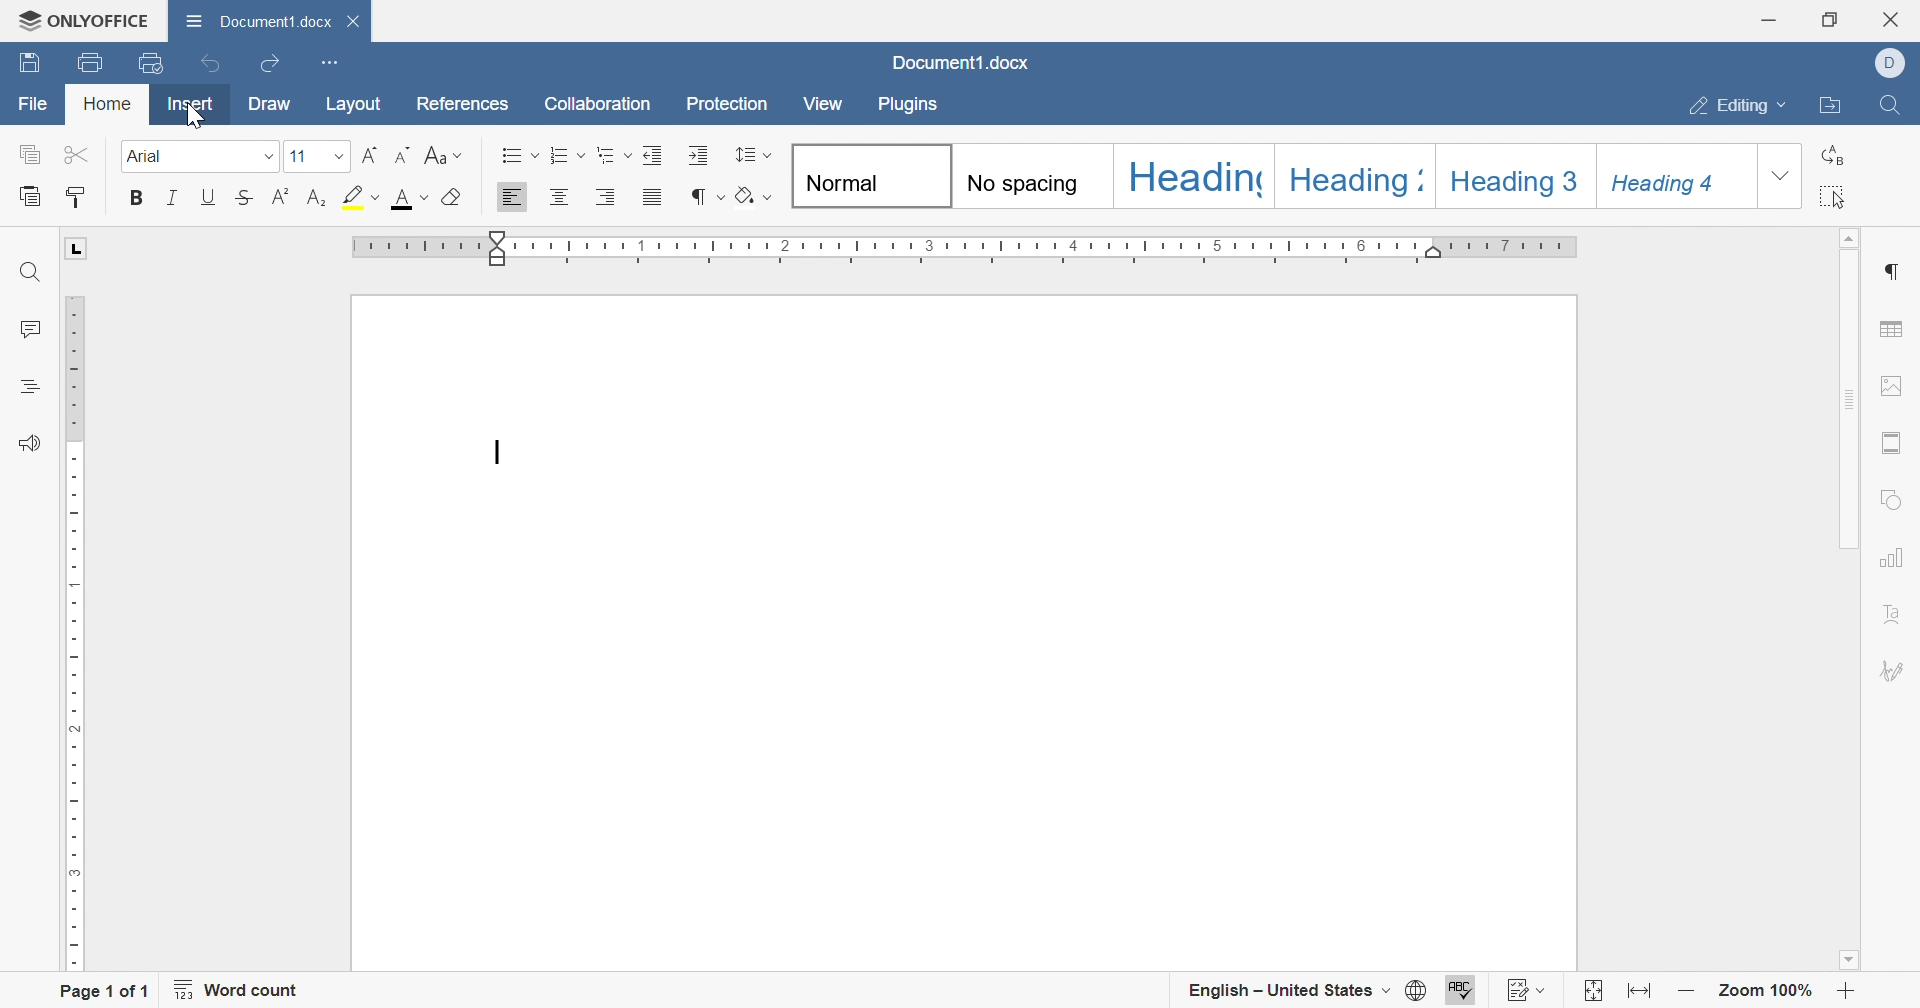  What do you see at coordinates (27, 62) in the screenshot?
I see `Save` at bounding box center [27, 62].